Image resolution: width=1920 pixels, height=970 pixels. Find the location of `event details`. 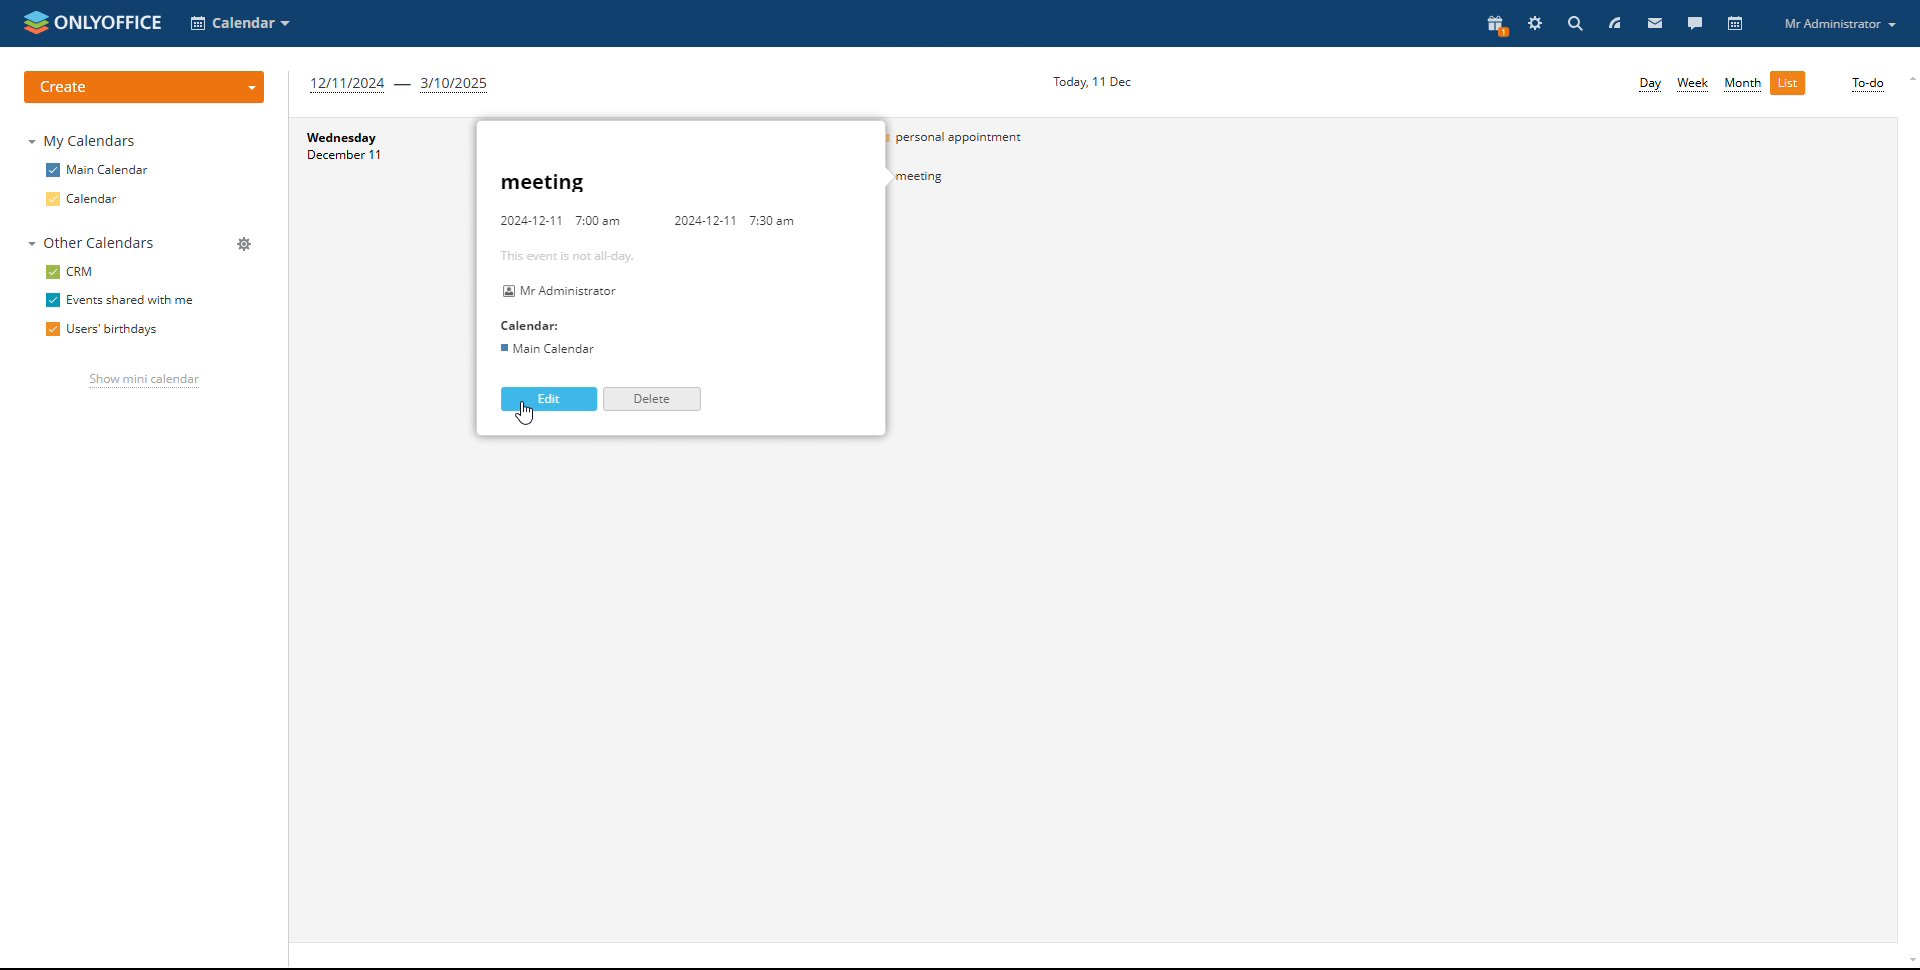

event details is located at coordinates (662, 269).